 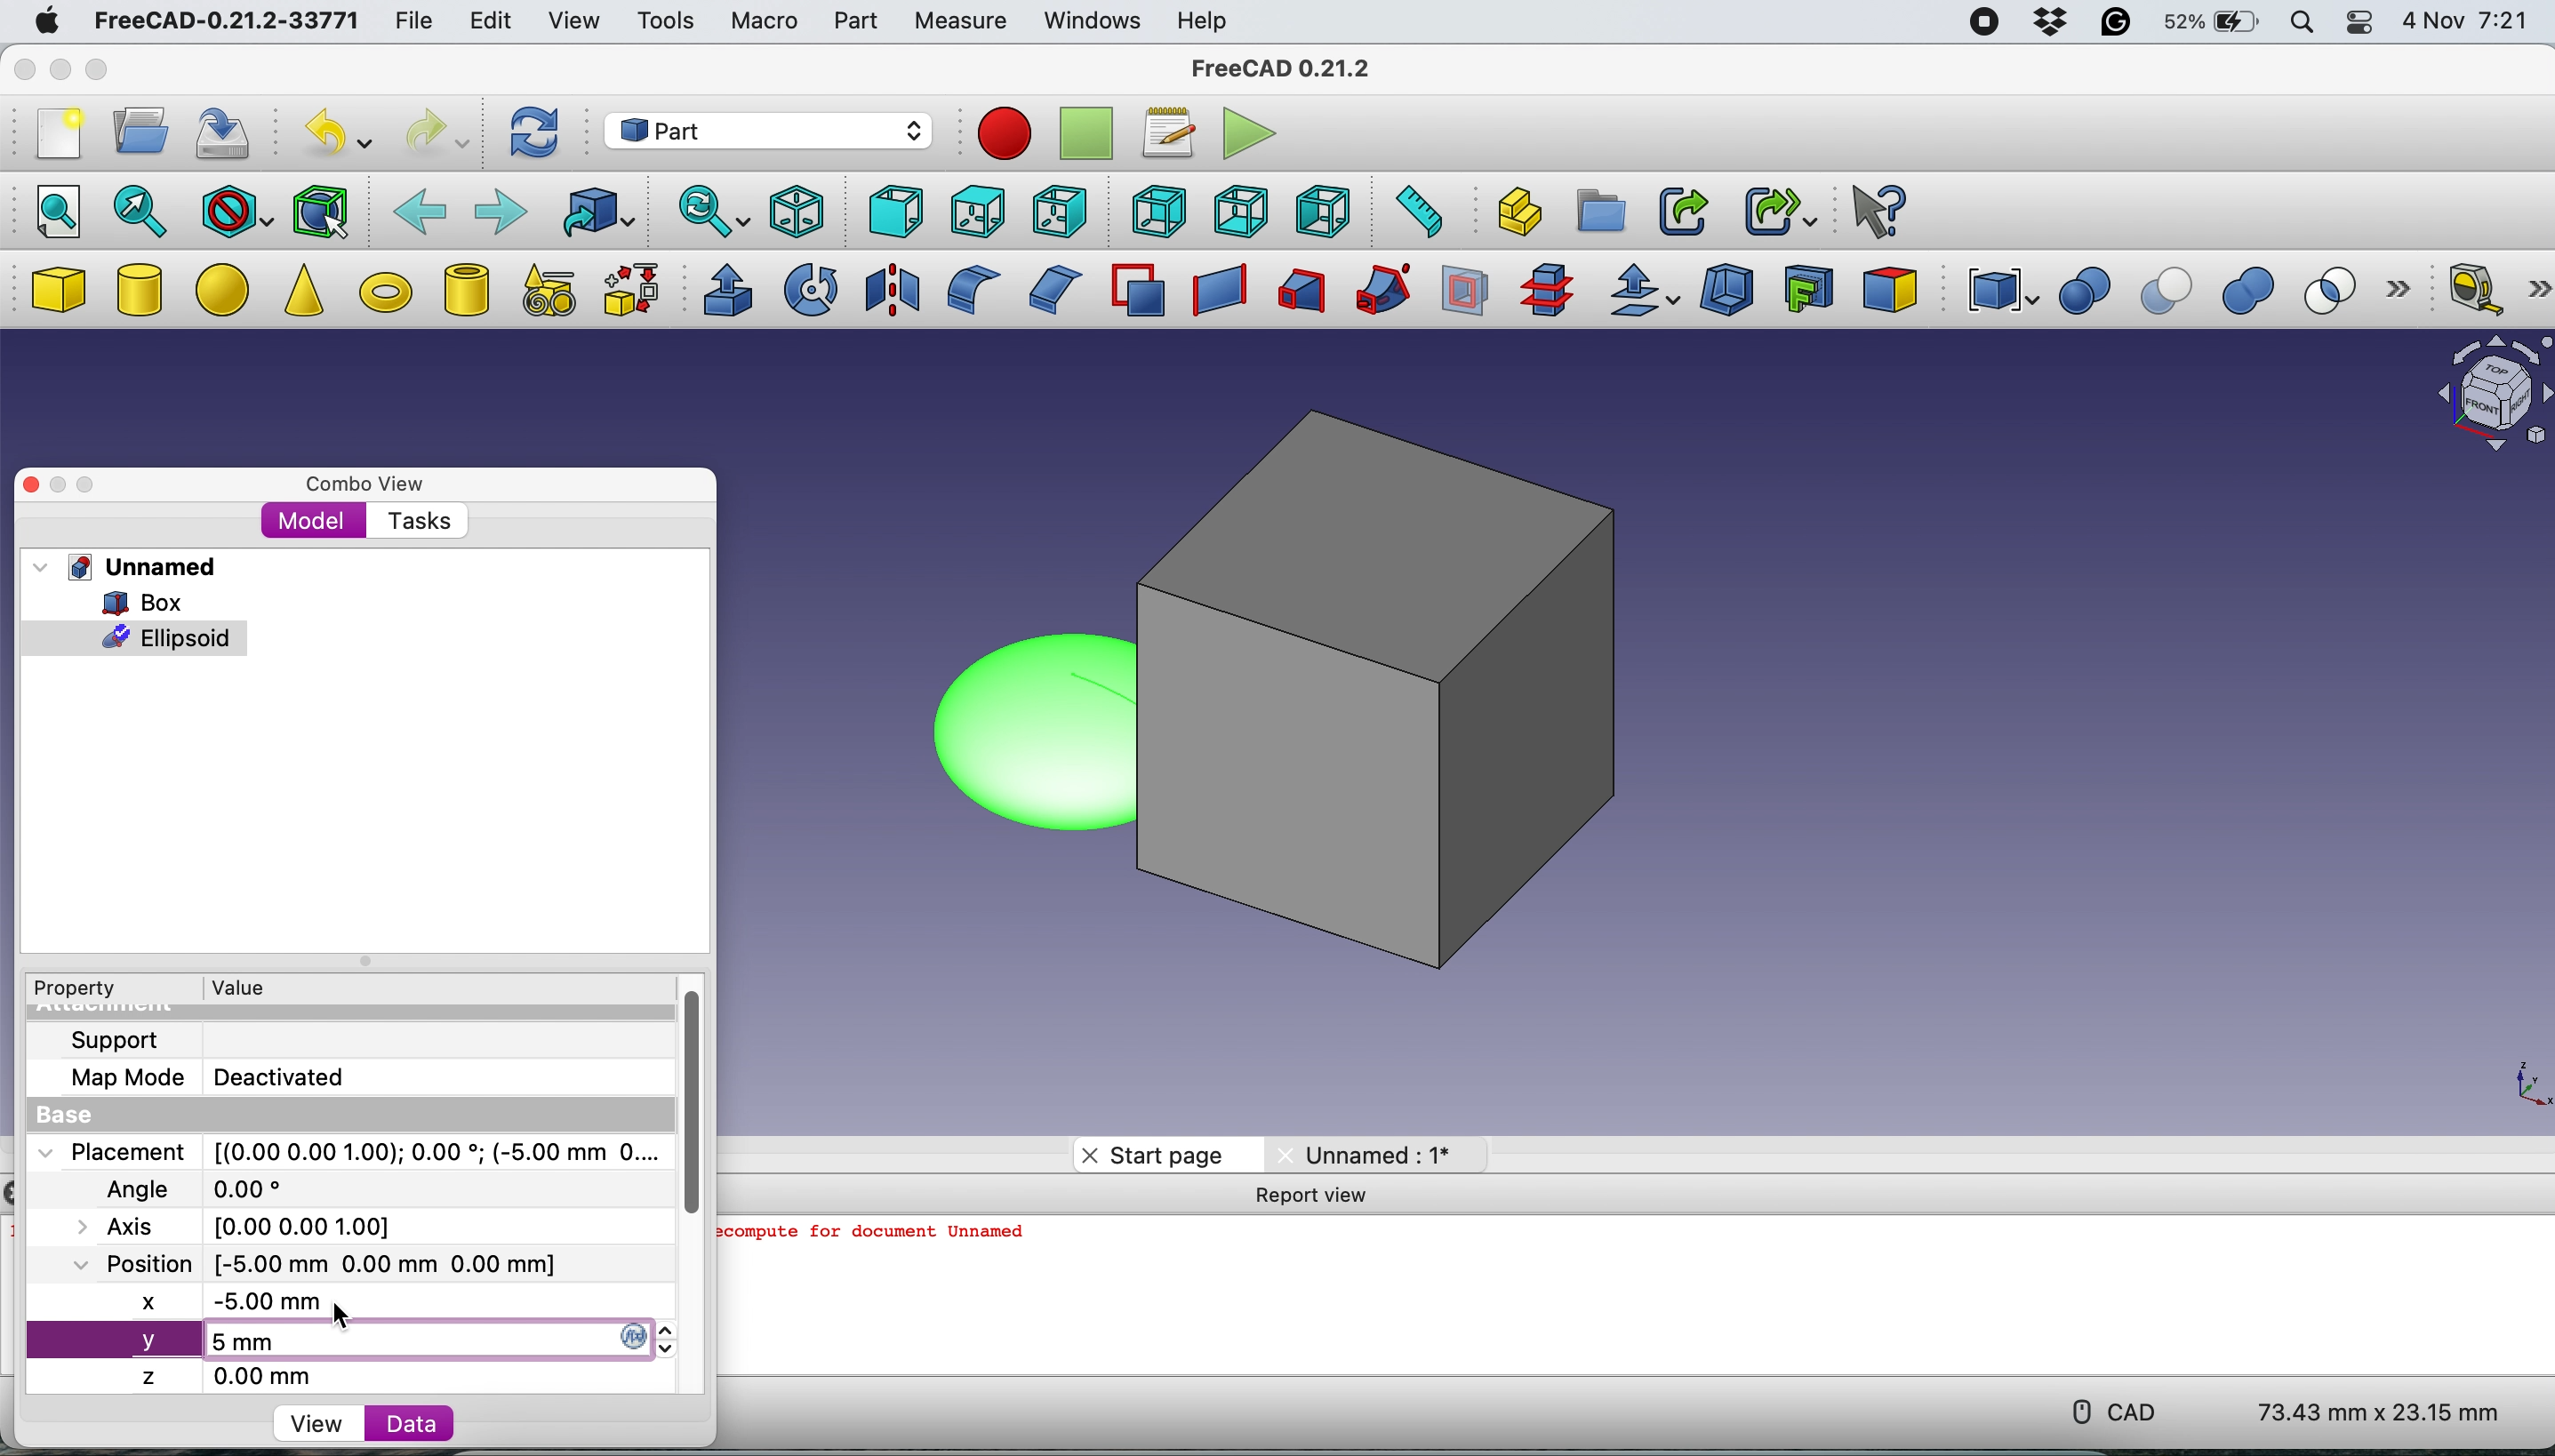 What do you see at coordinates (307, 1263) in the screenshot?
I see `Position [-5.00 mm 0.00 mm 0.00 mm]` at bounding box center [307, 1263].